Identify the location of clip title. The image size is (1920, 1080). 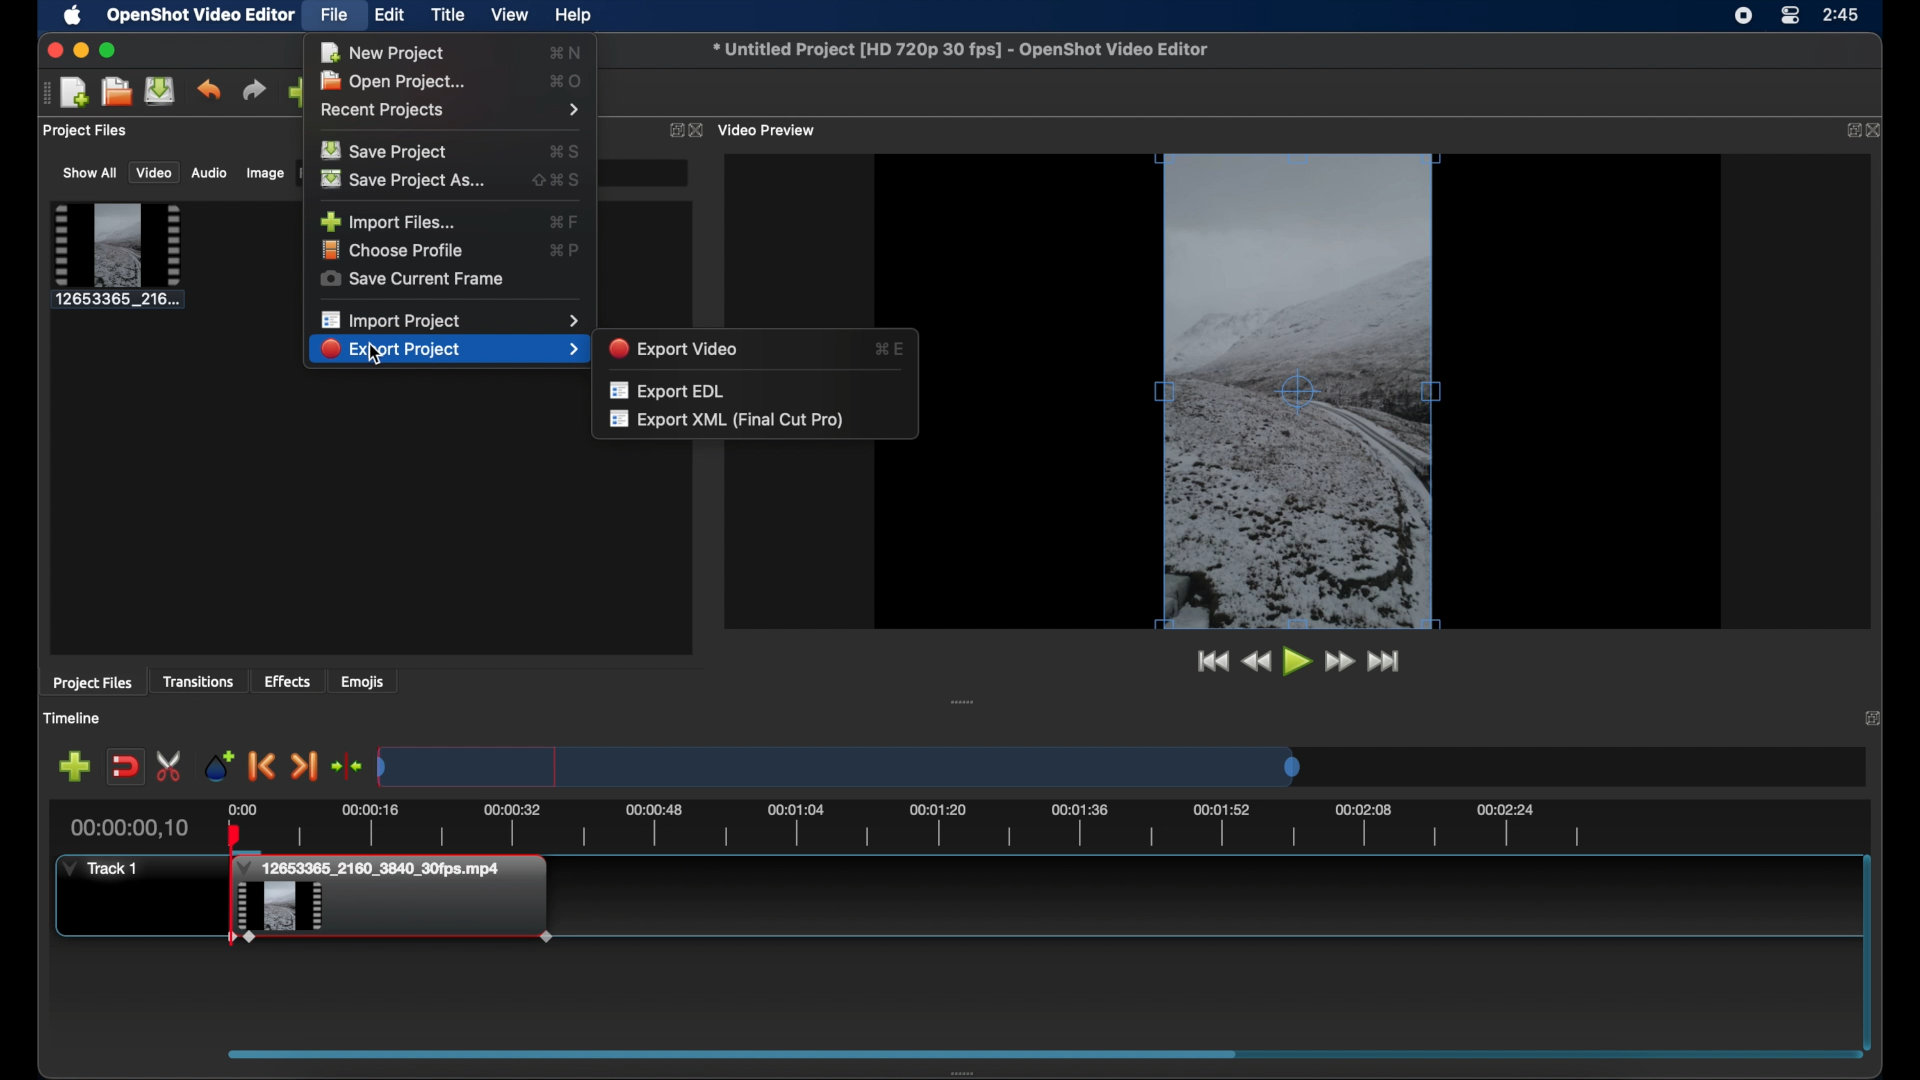
(376, 868).